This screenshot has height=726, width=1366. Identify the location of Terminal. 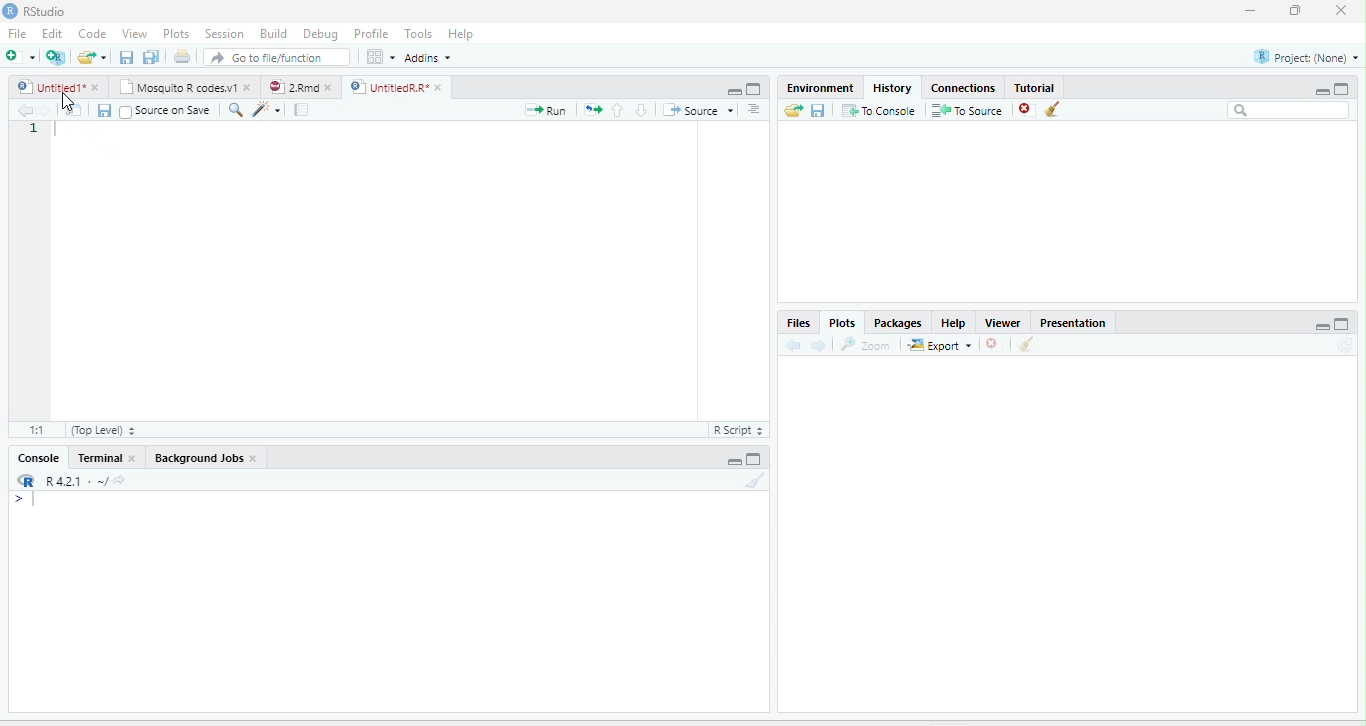
(97, 458).